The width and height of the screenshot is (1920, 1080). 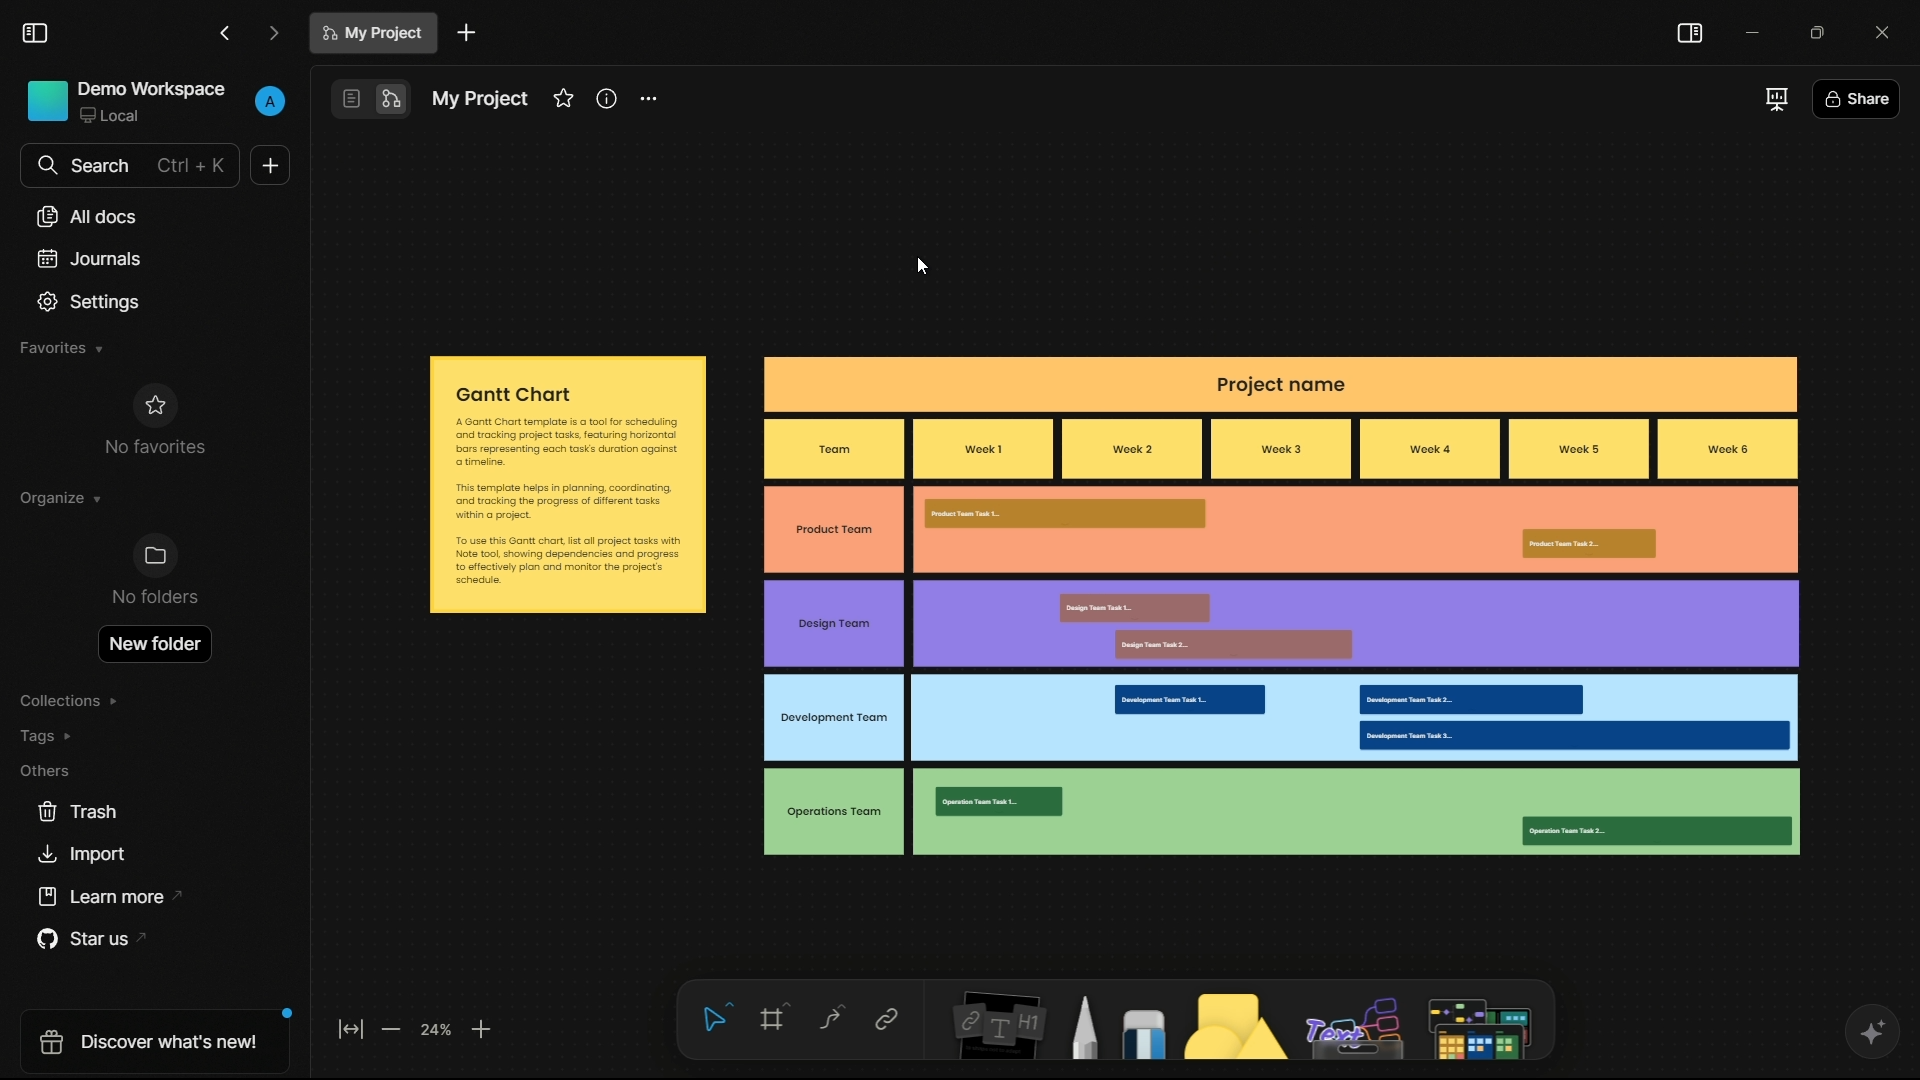 What do you see at coordinates (225, 32) in the screenshot?
I see `back` at bounding box center [225, 32].